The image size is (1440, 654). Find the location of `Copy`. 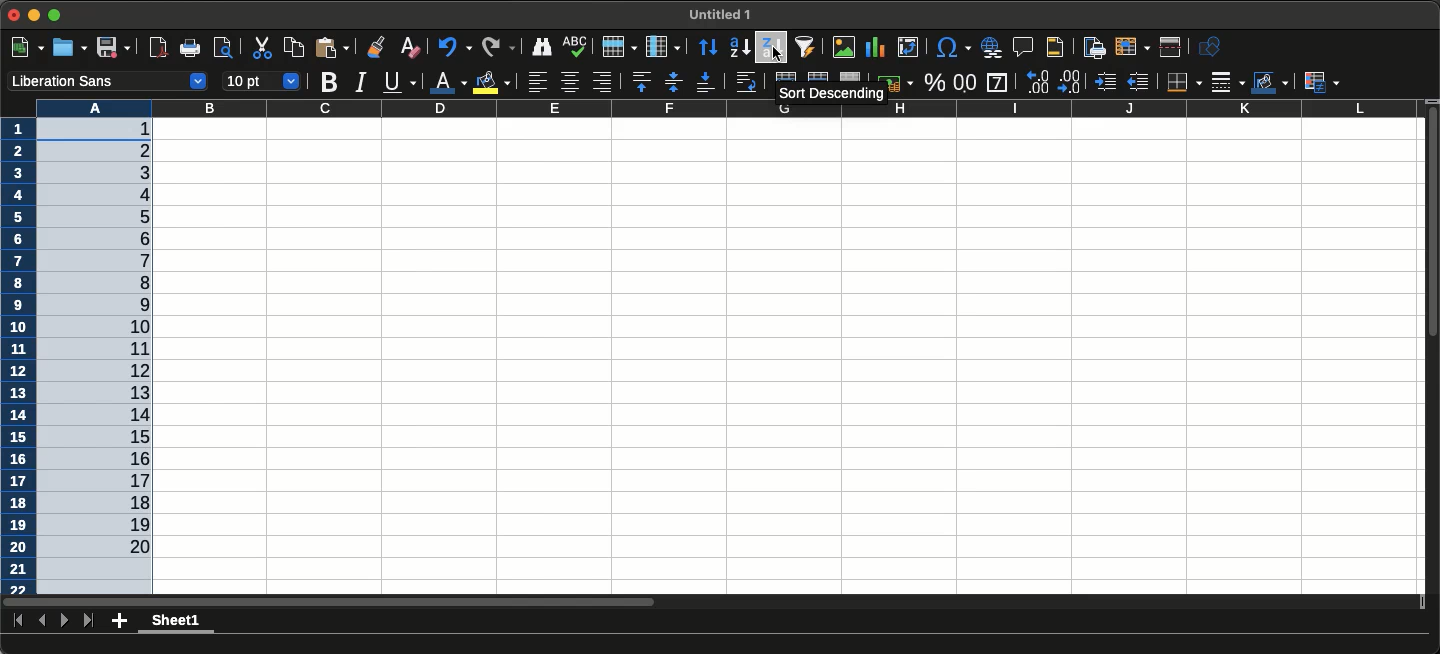

Copy is located at coordinates (293, 47).